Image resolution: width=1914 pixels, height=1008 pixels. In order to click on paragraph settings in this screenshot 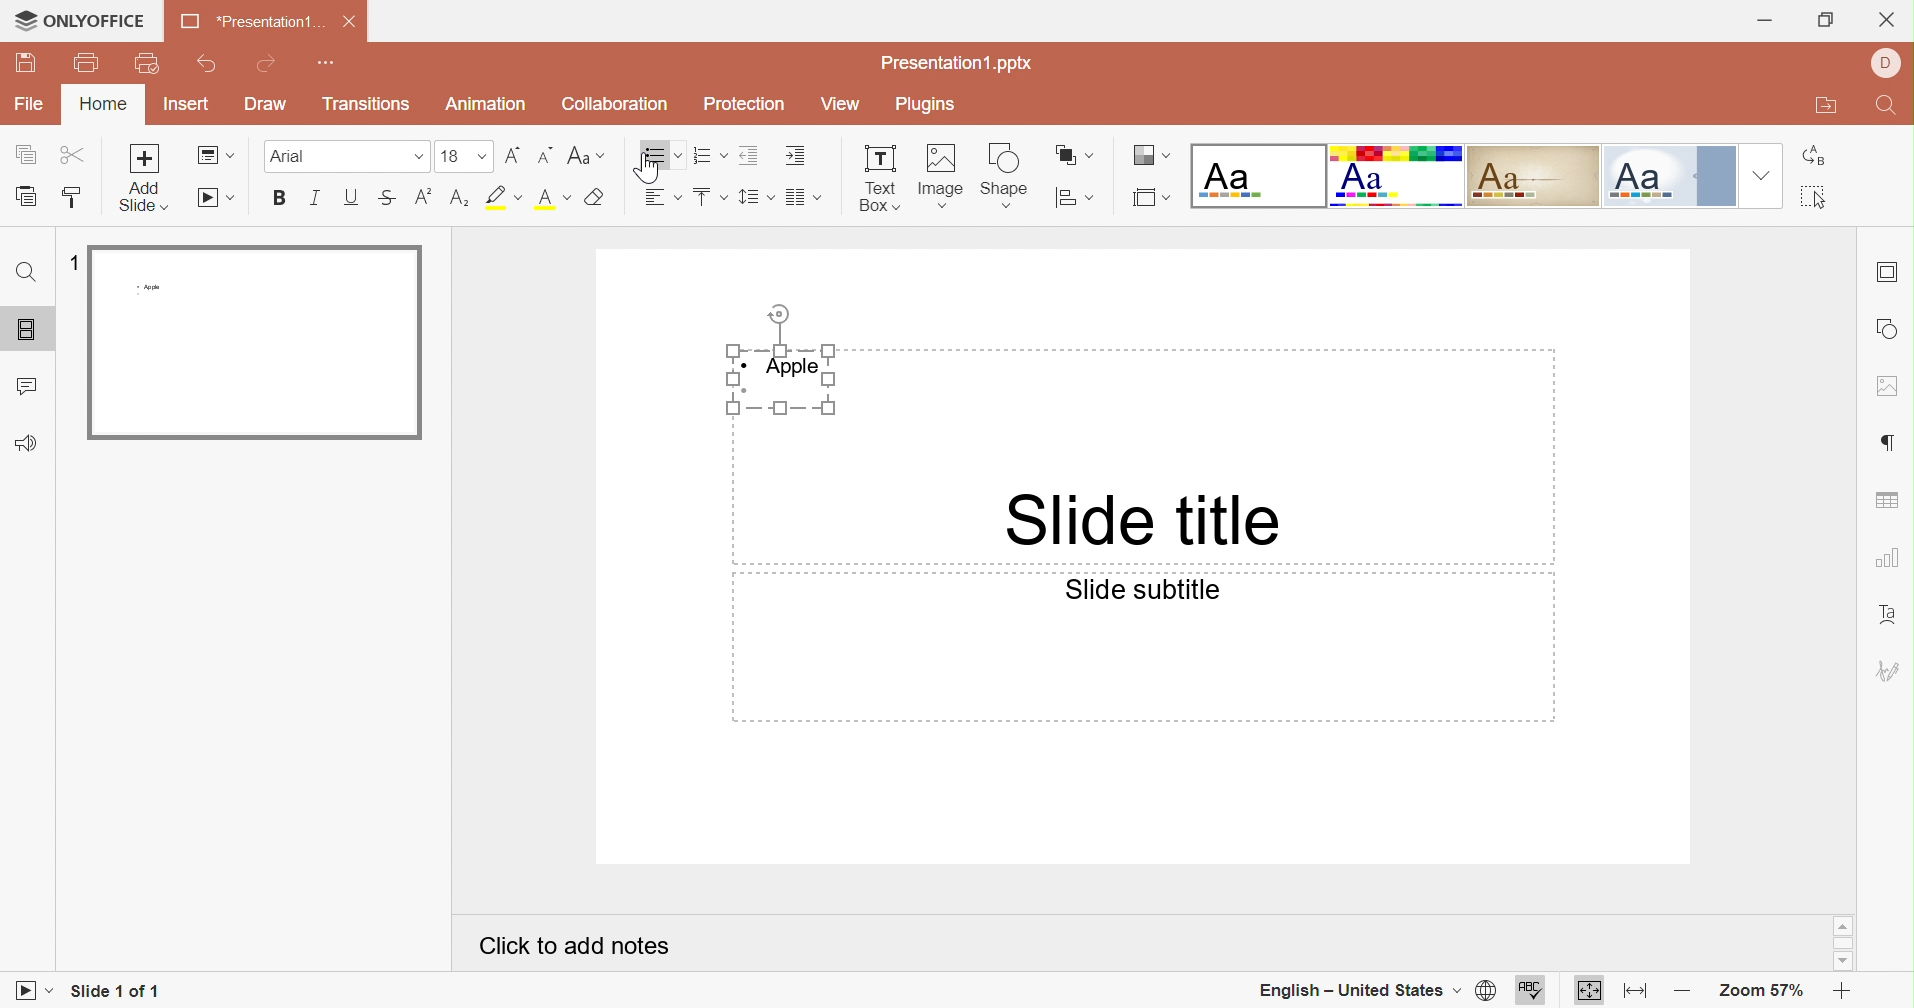, I will do `click(1892, 438)`.